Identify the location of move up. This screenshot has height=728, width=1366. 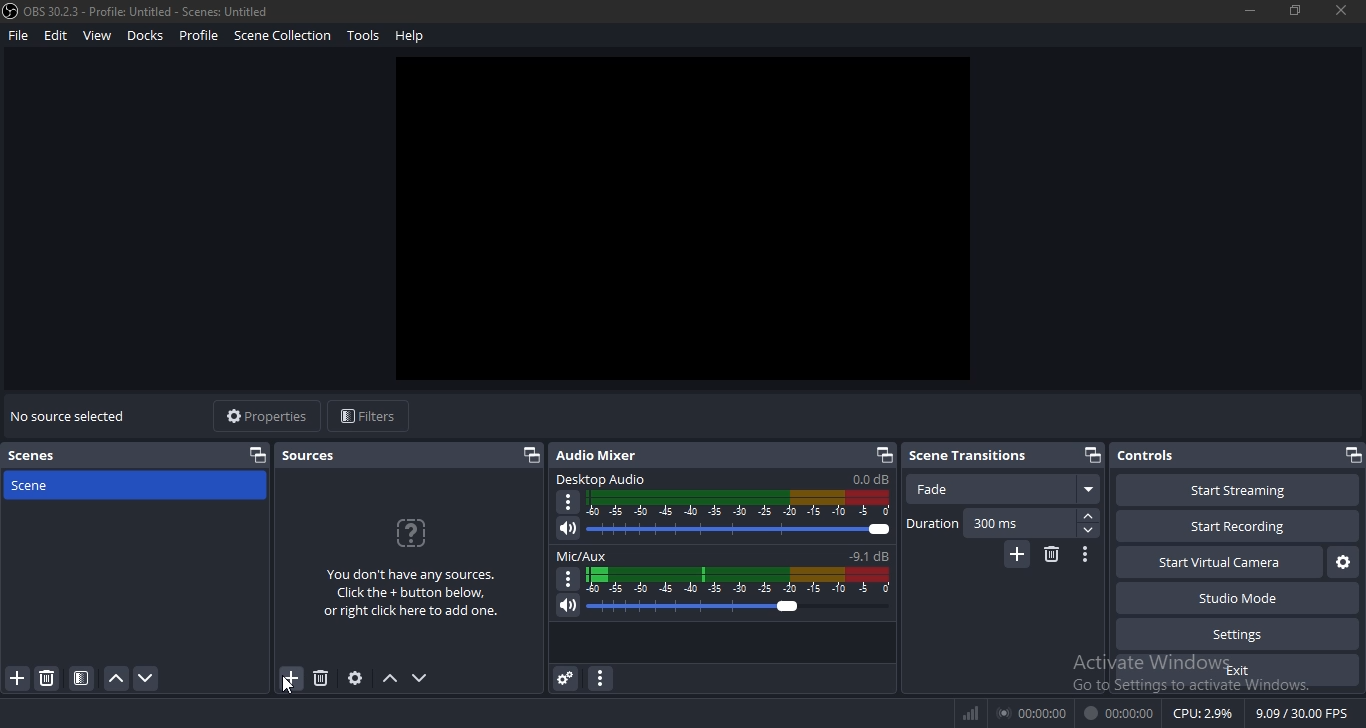
(116, 678).